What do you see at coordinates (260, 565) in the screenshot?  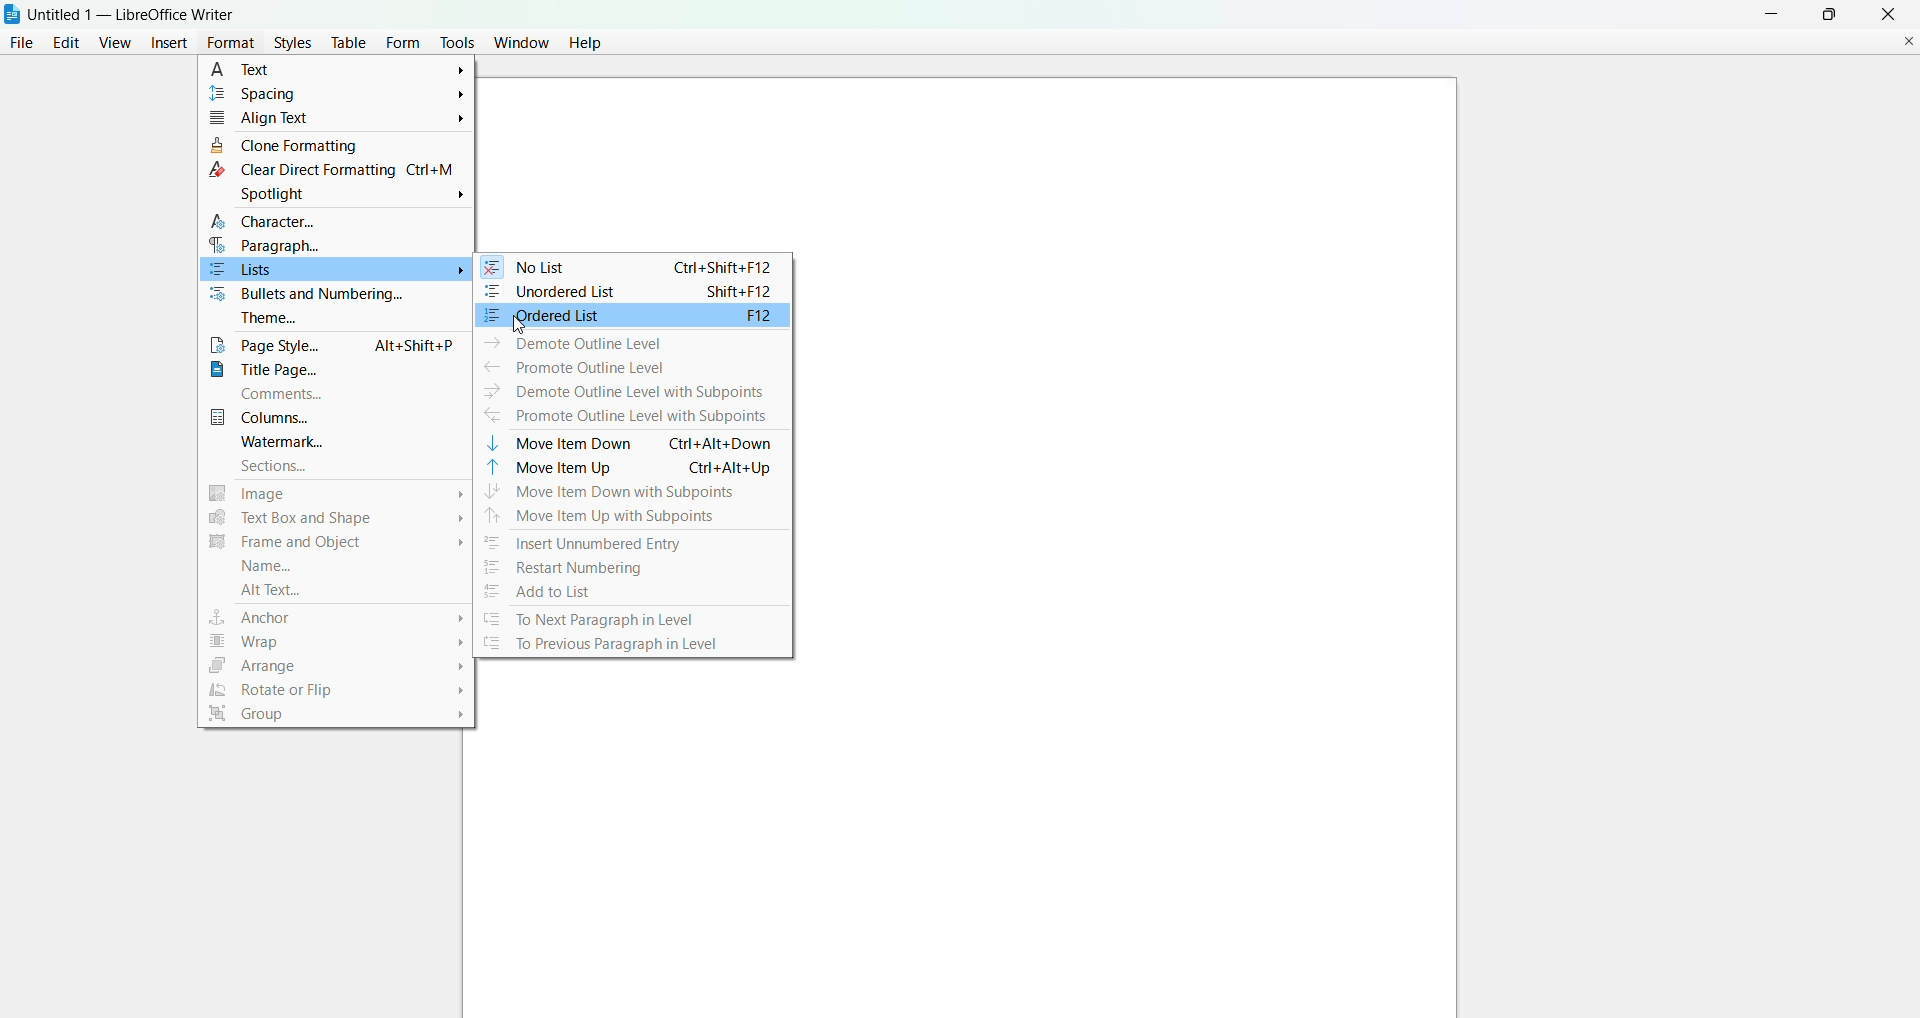 I see `name` at bounding box center [260, 565].